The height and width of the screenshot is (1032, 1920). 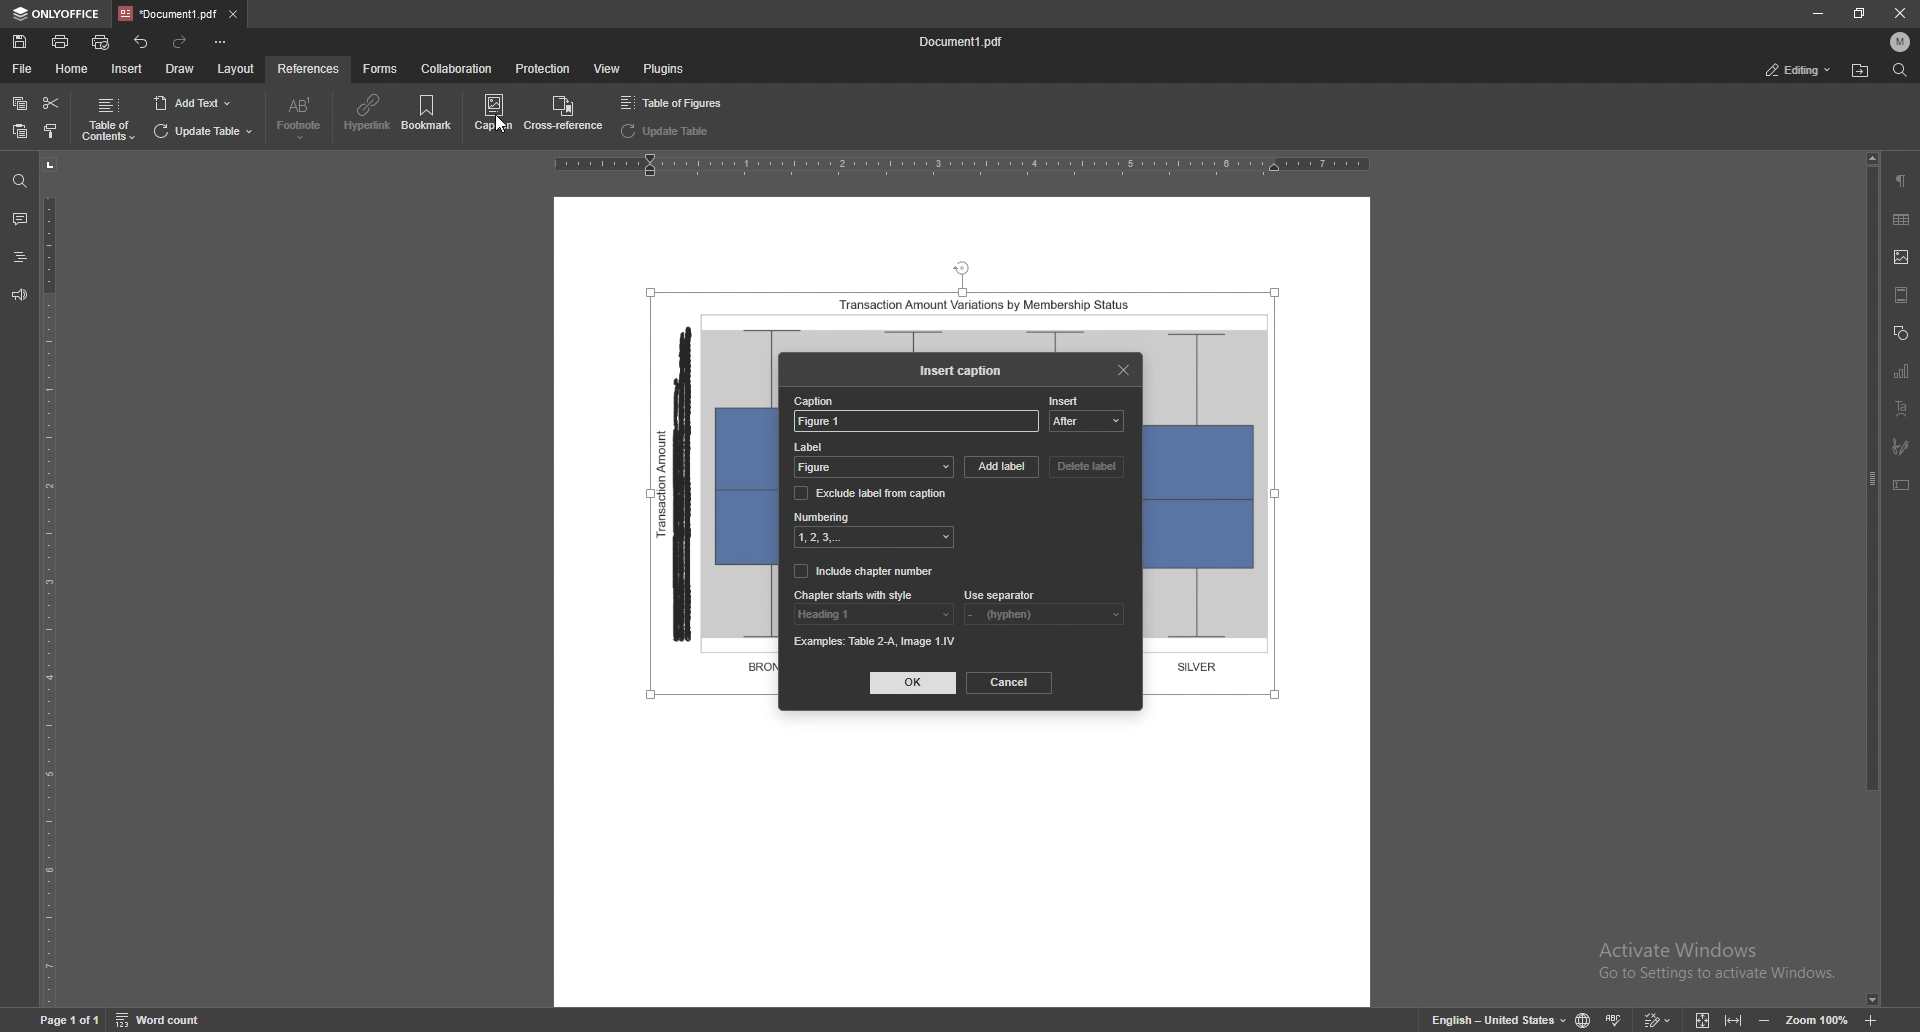 I want to click on caption, so click(x=492, y=114).